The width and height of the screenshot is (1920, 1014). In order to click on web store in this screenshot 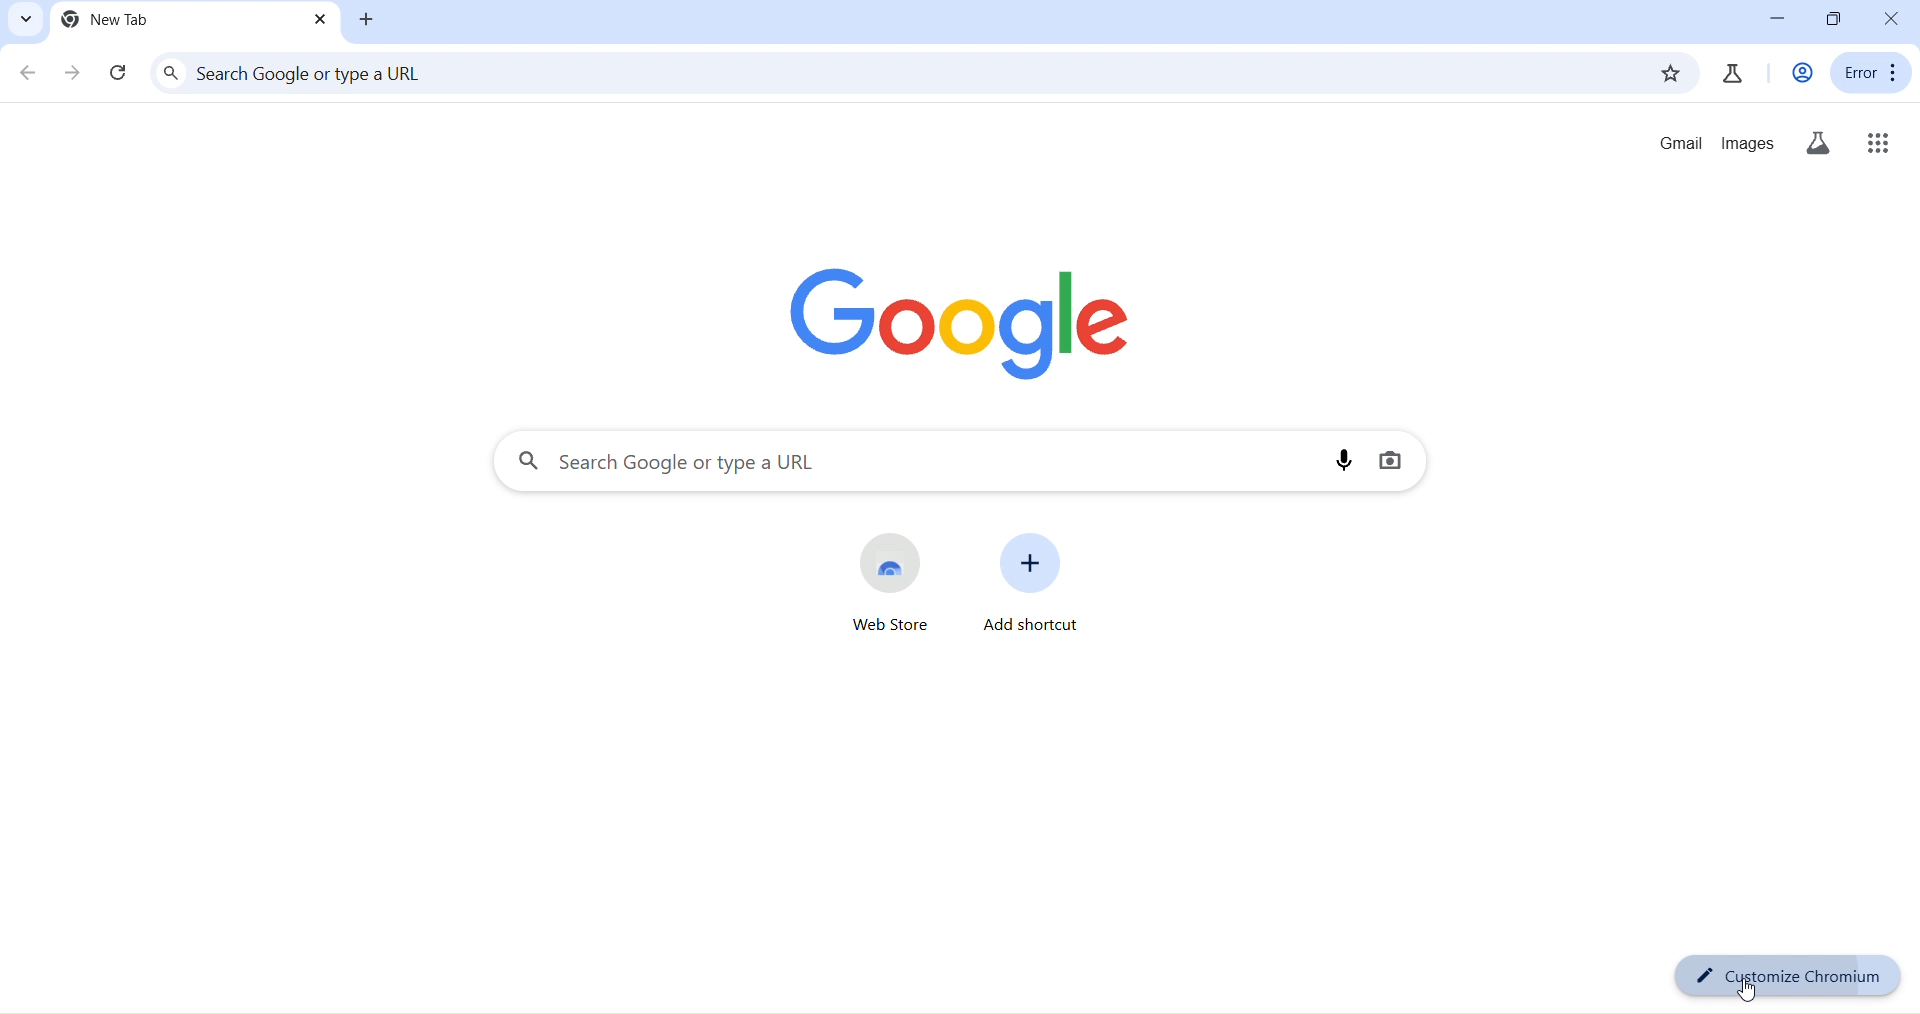, I will do `click(898, 580)`.